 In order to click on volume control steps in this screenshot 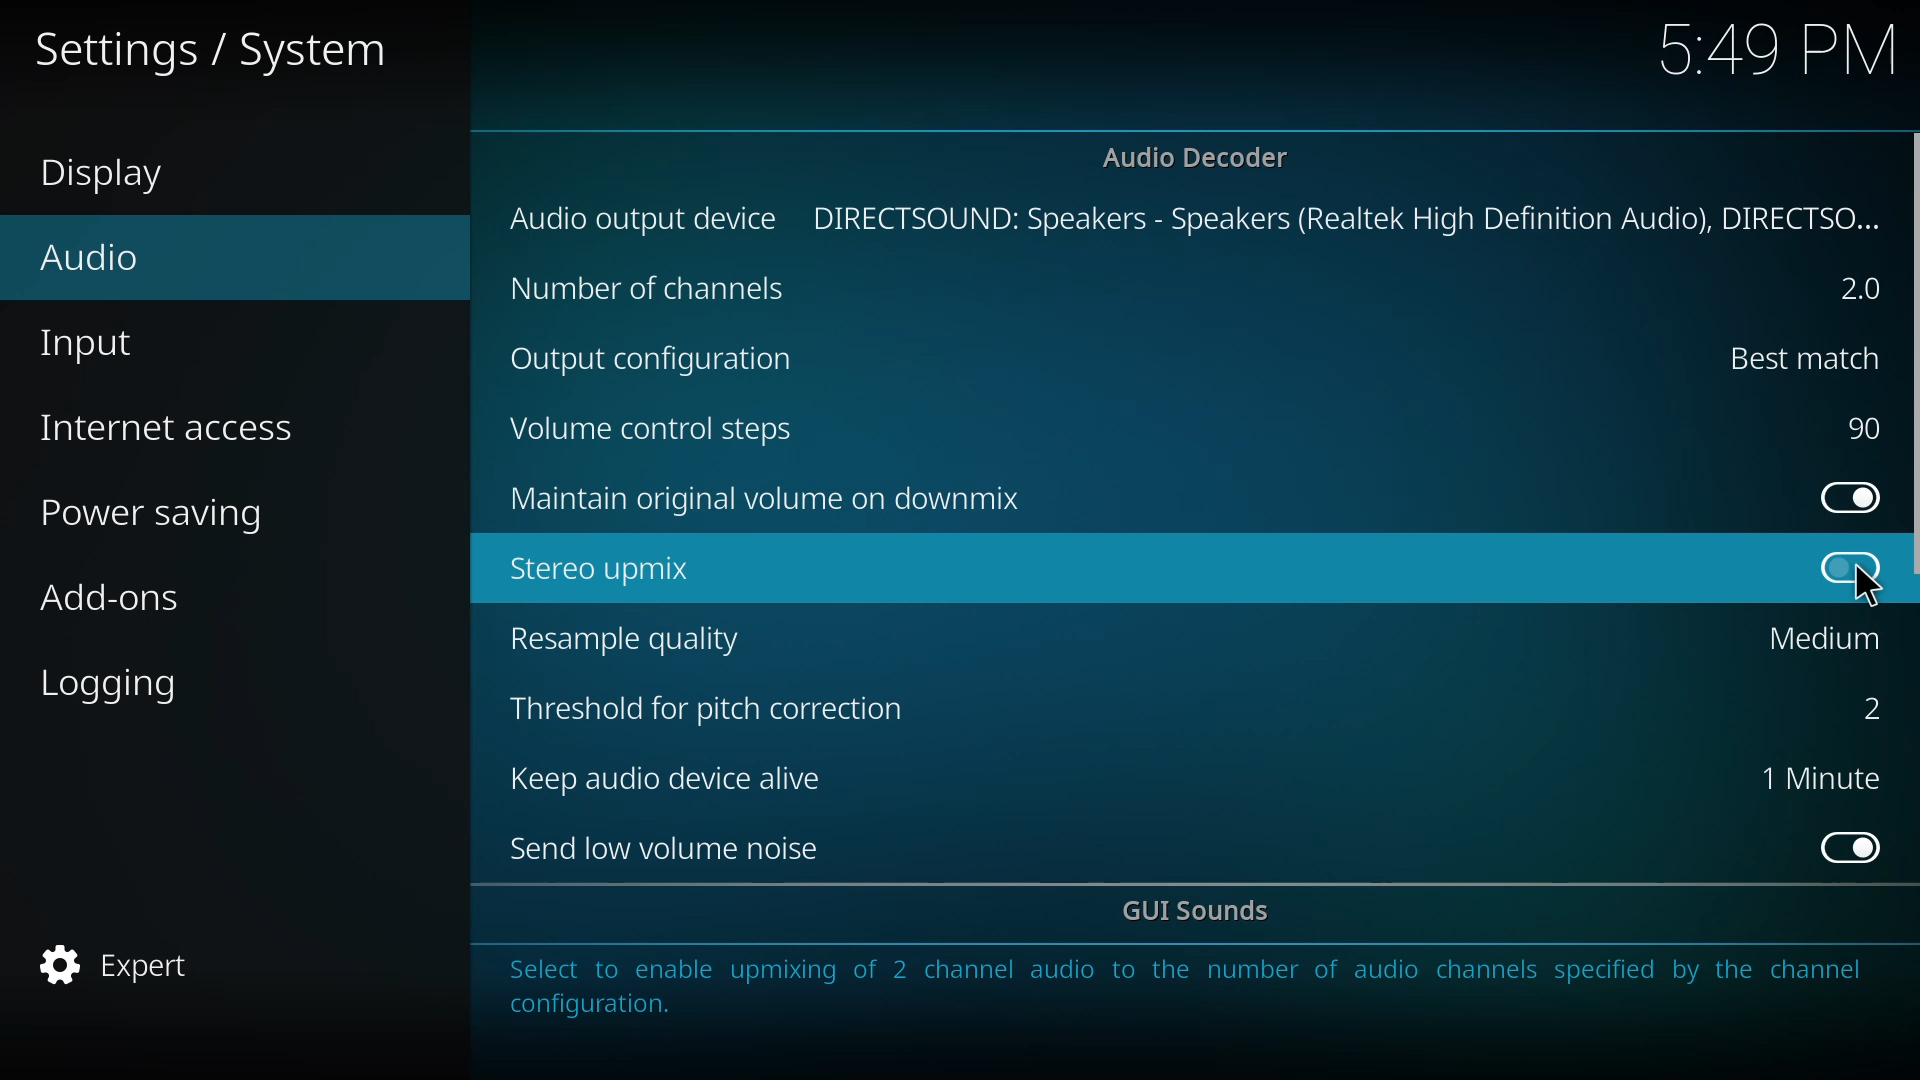, I will do `click(658, 430)`.